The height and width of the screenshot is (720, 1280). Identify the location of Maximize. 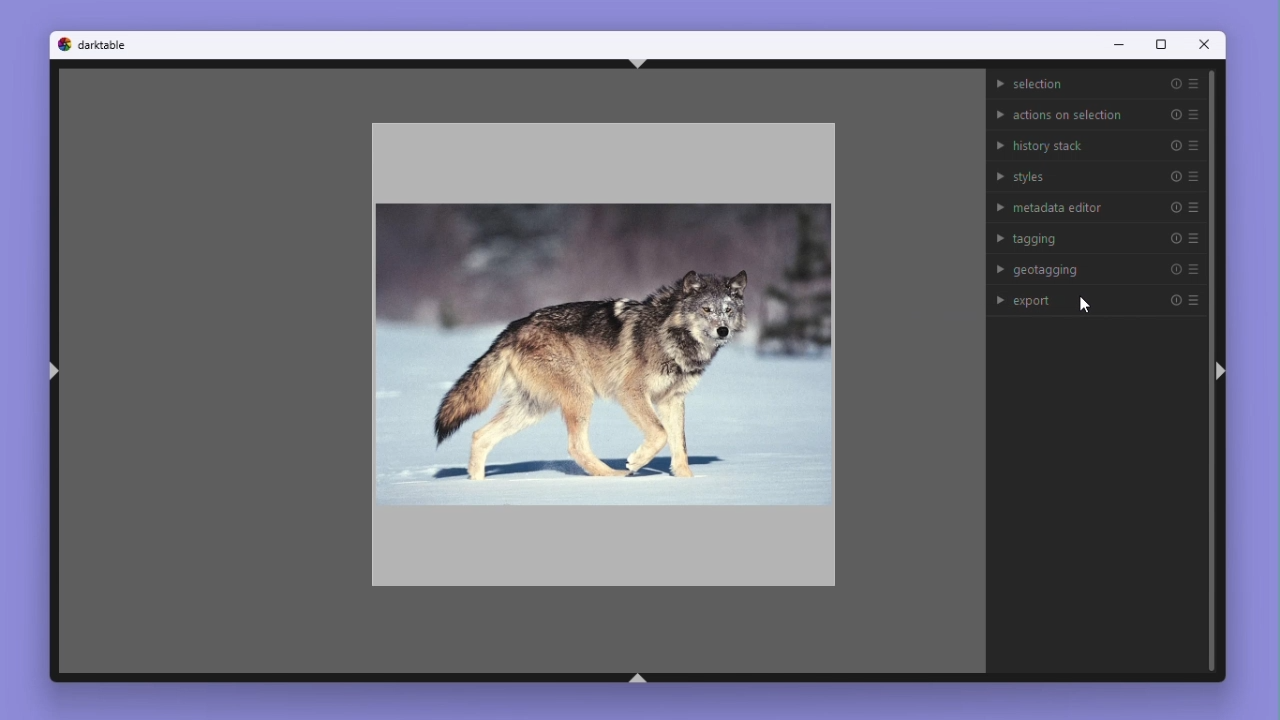
(1162, 44).